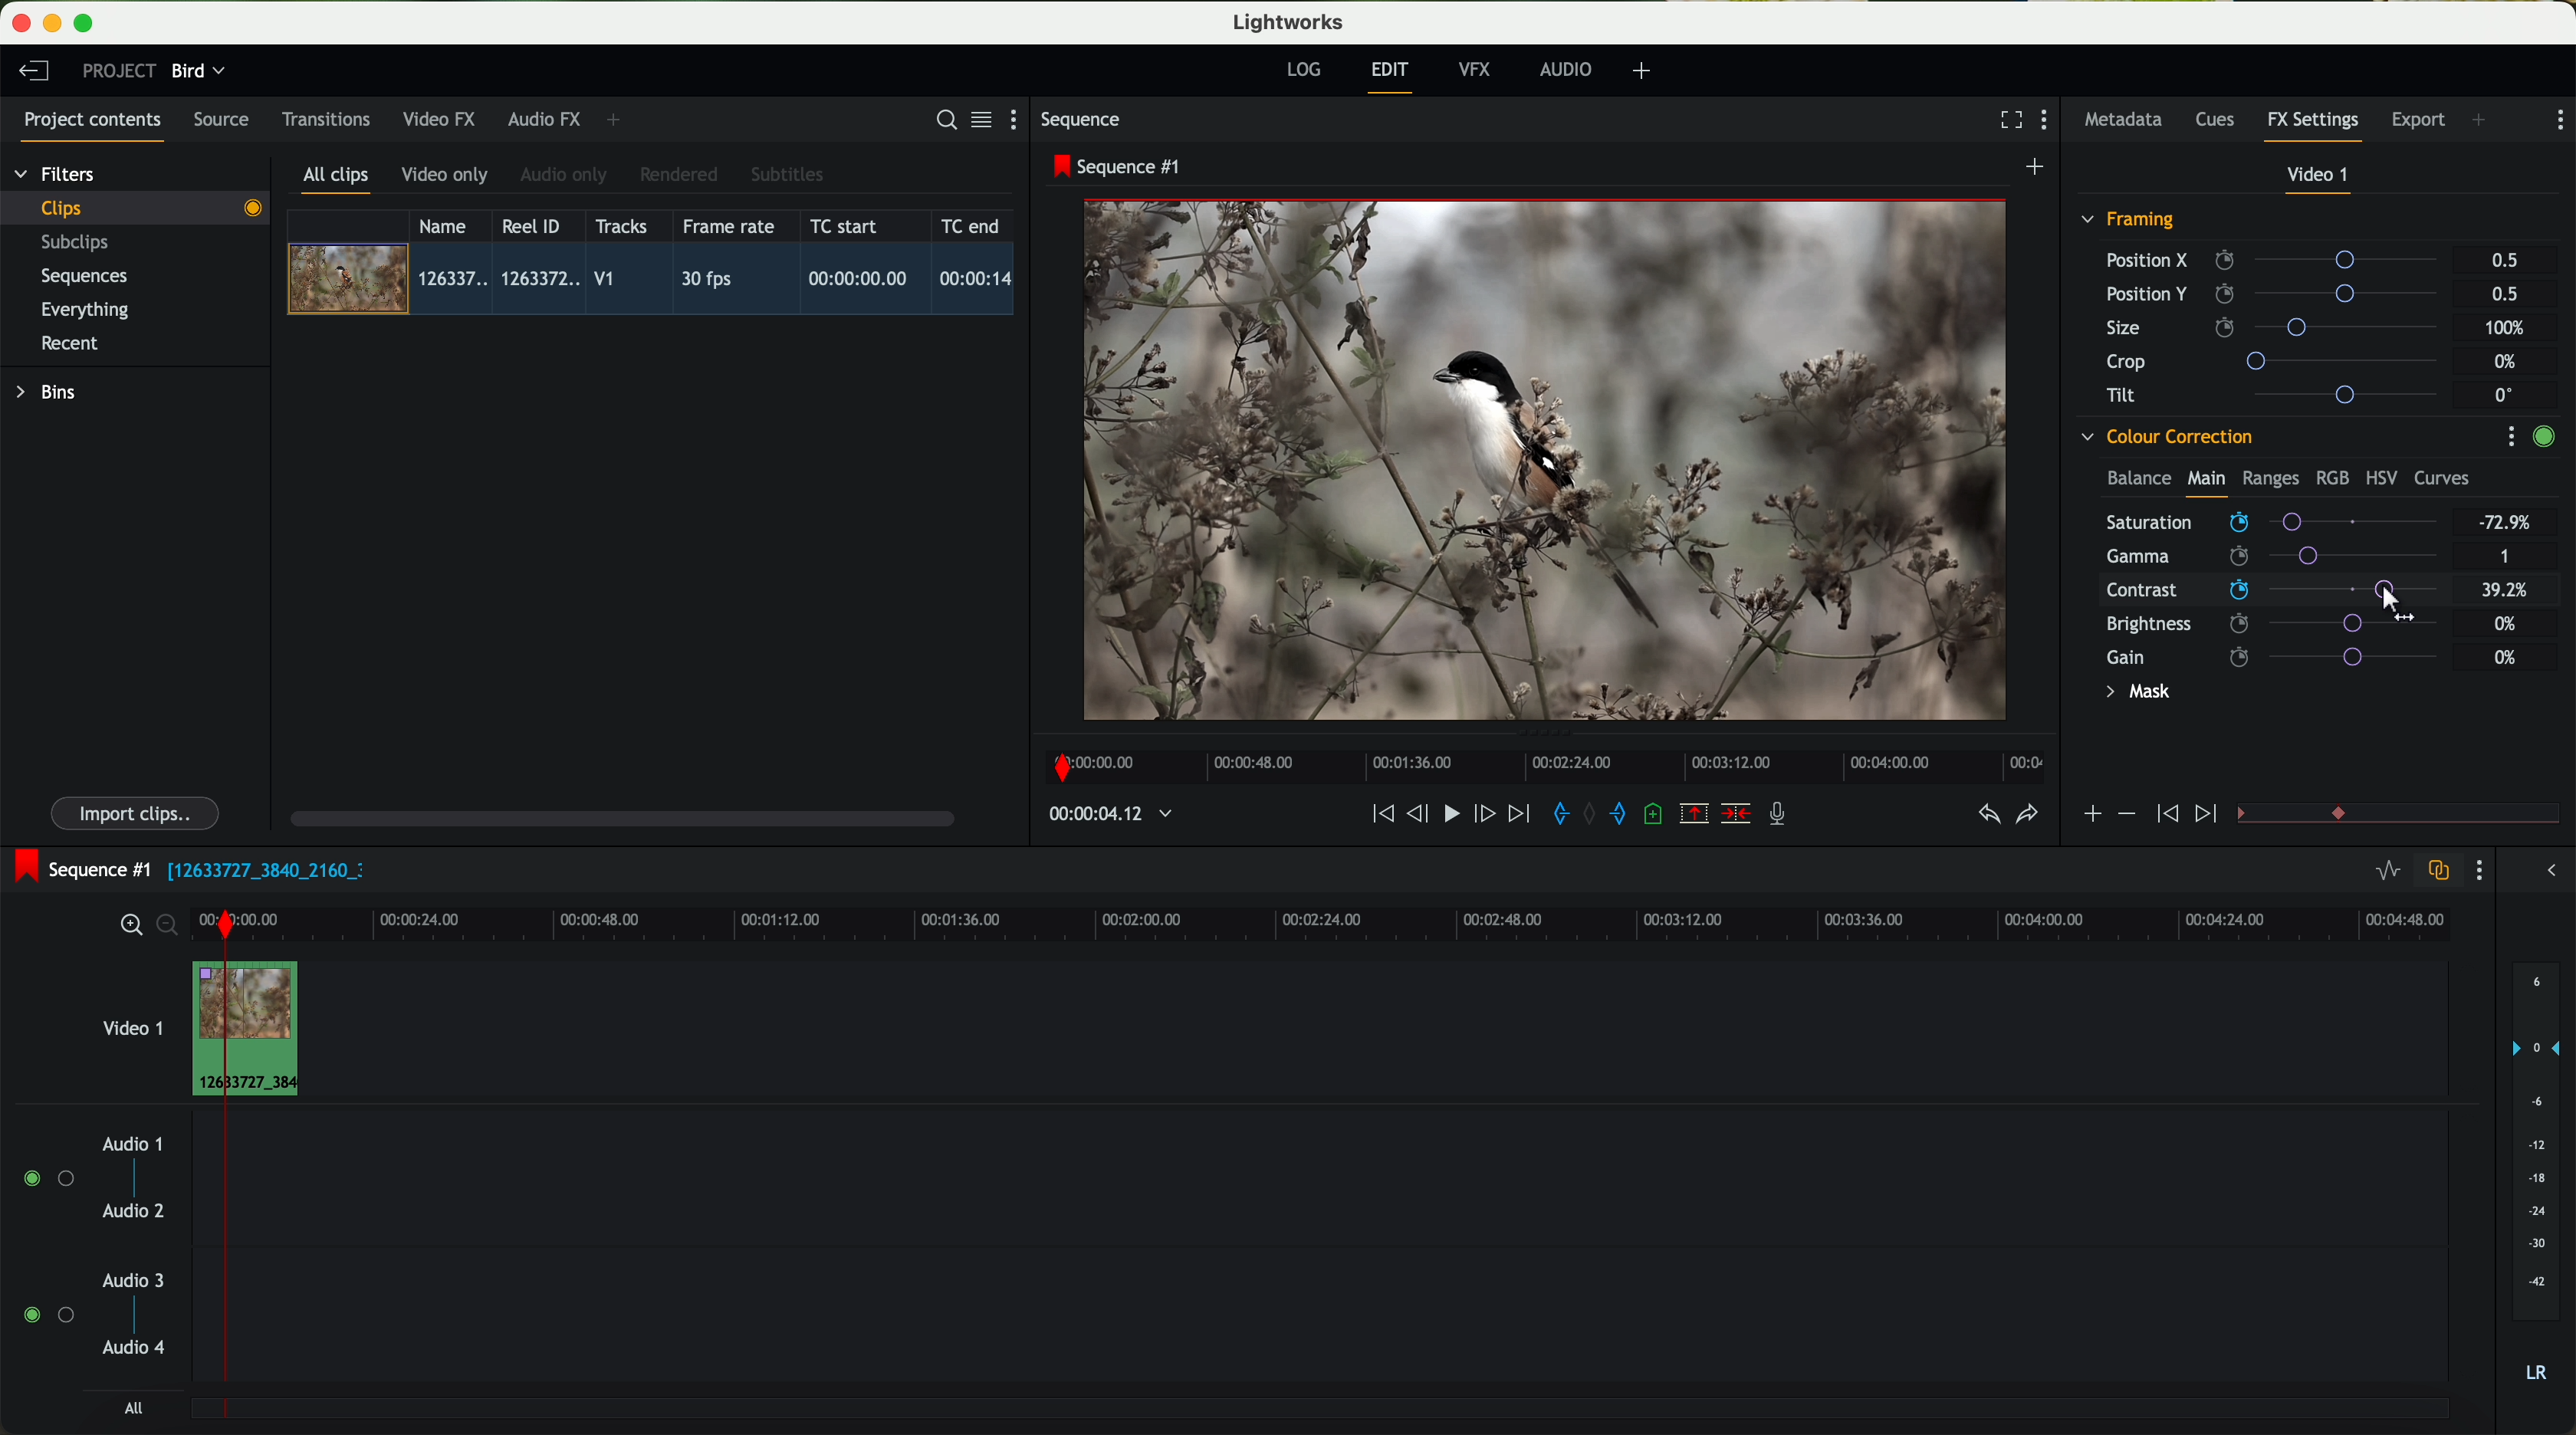  What do you see at coordinates (2543, 439) in the screenshot?
I see `enable` at bounding box center [2543, 439].